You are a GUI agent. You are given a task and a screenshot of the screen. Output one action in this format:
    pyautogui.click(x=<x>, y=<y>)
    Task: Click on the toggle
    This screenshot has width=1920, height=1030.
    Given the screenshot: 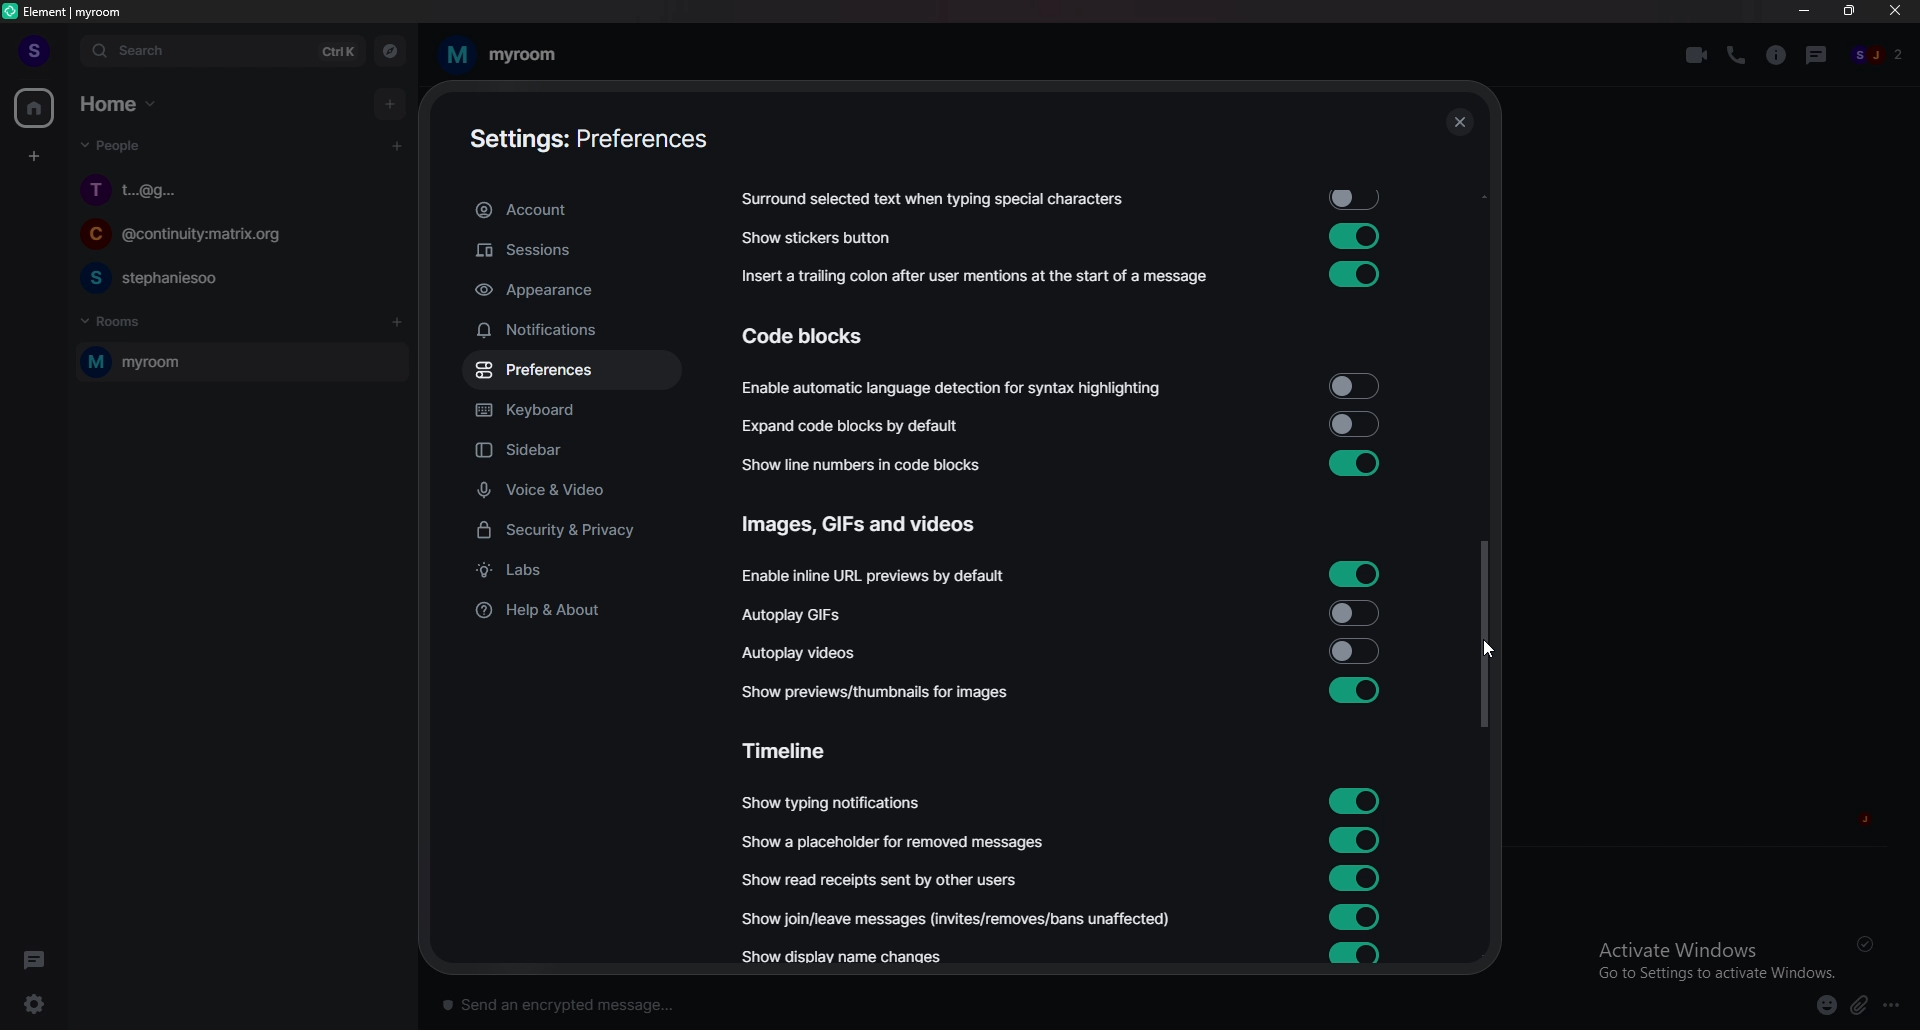 What is the action you would take?
    pyautogui.click(x=1356, y=954)
    